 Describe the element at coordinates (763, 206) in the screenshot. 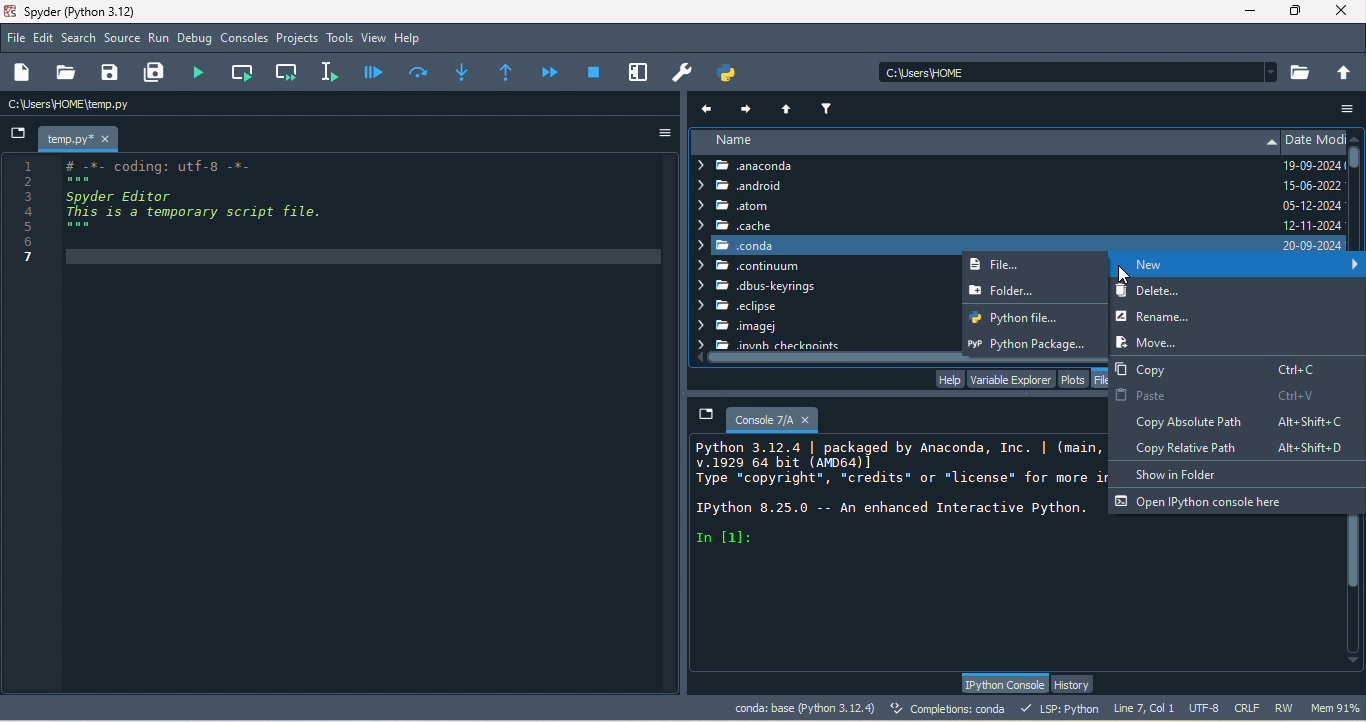

I see `atom` at that location.